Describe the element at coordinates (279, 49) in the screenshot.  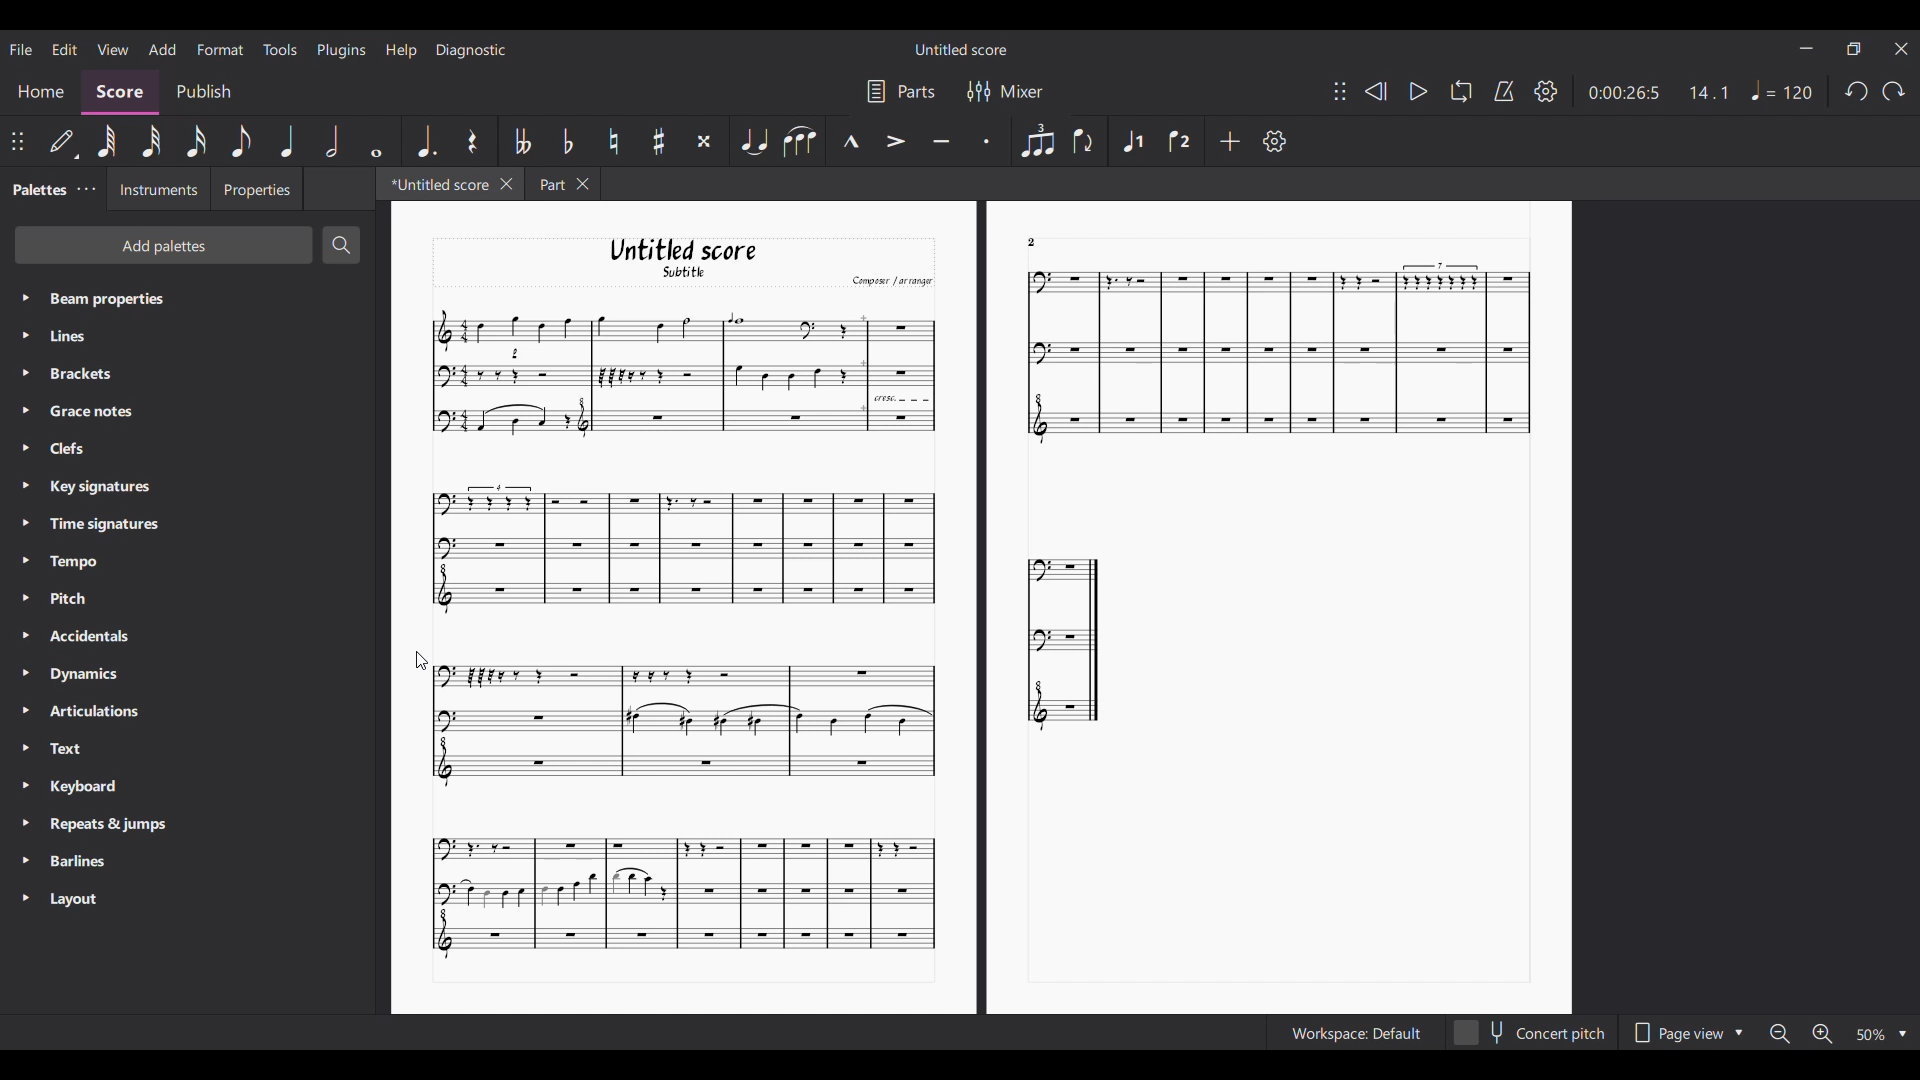
I see `Tools menu` at that location.